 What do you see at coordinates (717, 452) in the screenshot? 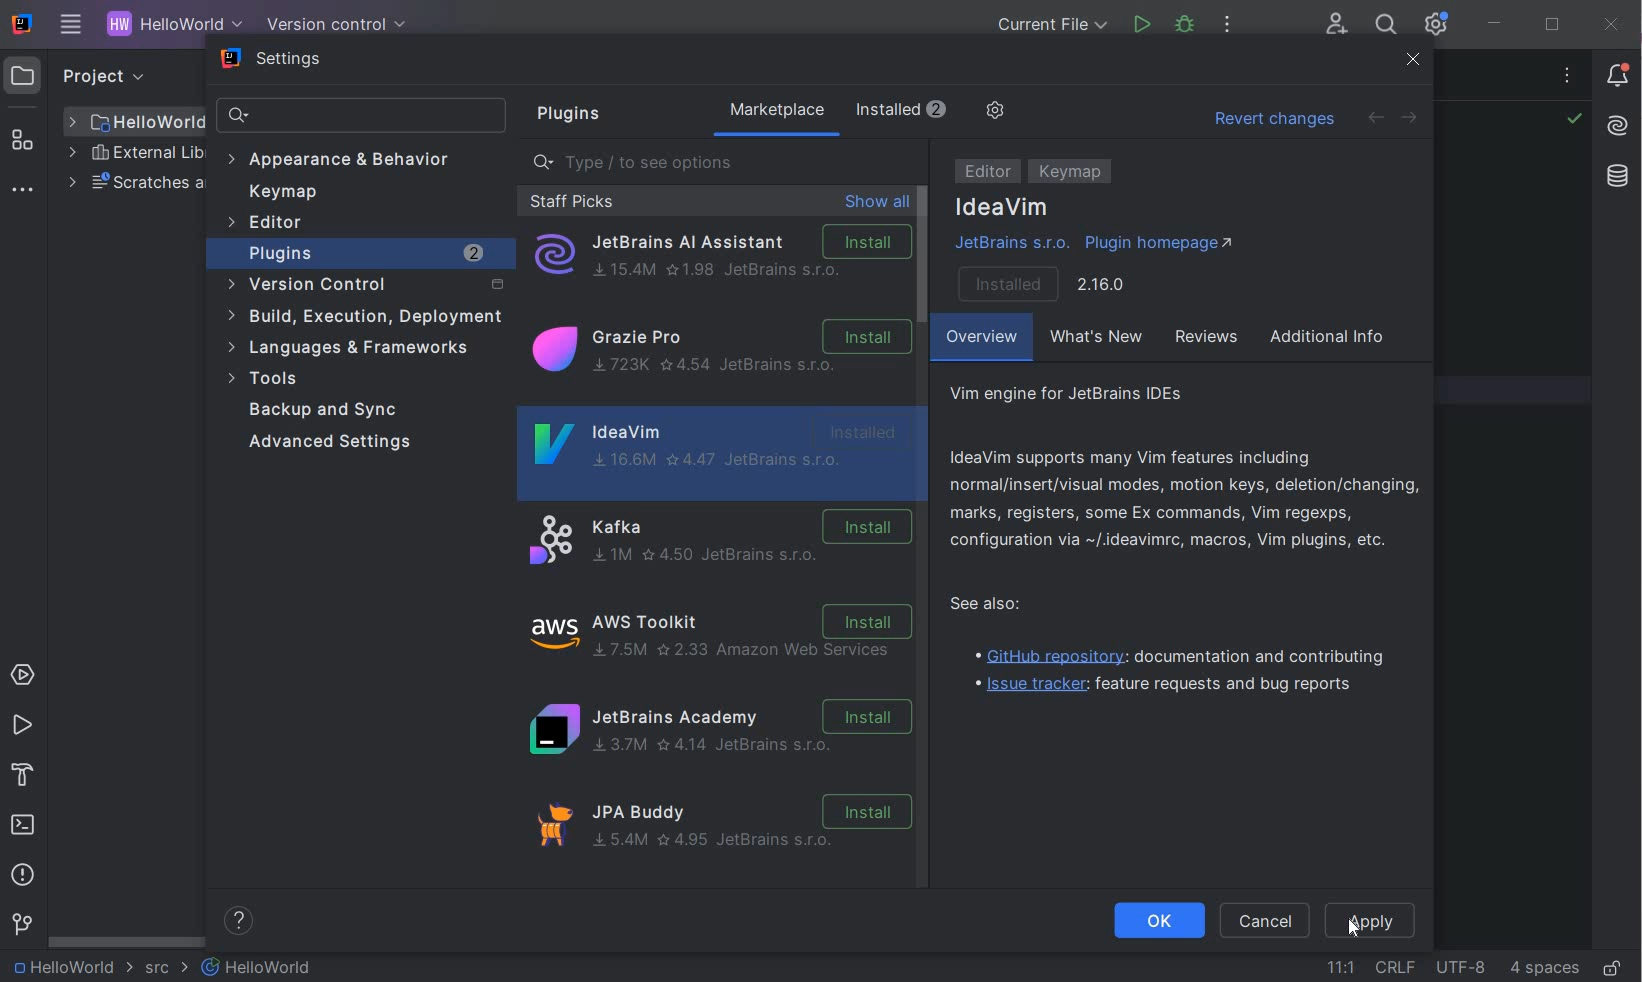
I see `IdeaVim` at bounding box center [717, 452].